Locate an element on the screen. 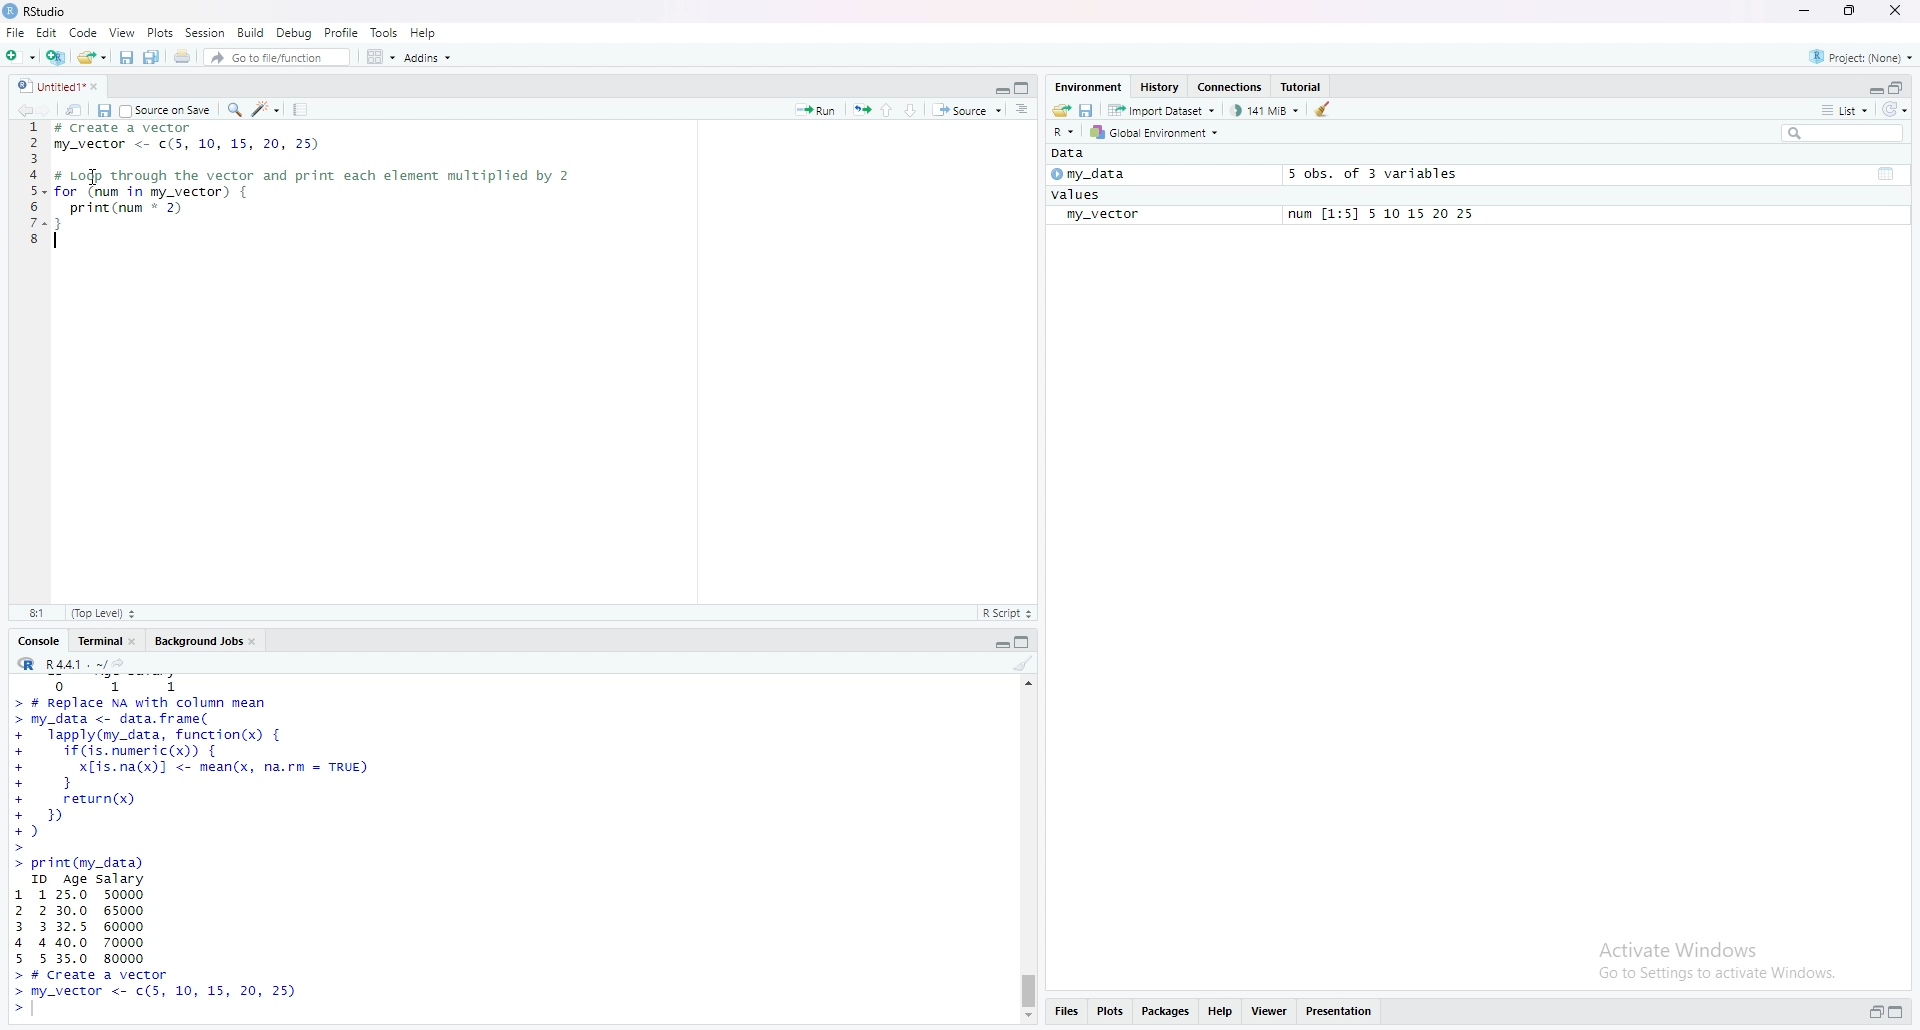 This screenshot has width=1920, height=1030. presentation is located at coordinates (1342, 1010).